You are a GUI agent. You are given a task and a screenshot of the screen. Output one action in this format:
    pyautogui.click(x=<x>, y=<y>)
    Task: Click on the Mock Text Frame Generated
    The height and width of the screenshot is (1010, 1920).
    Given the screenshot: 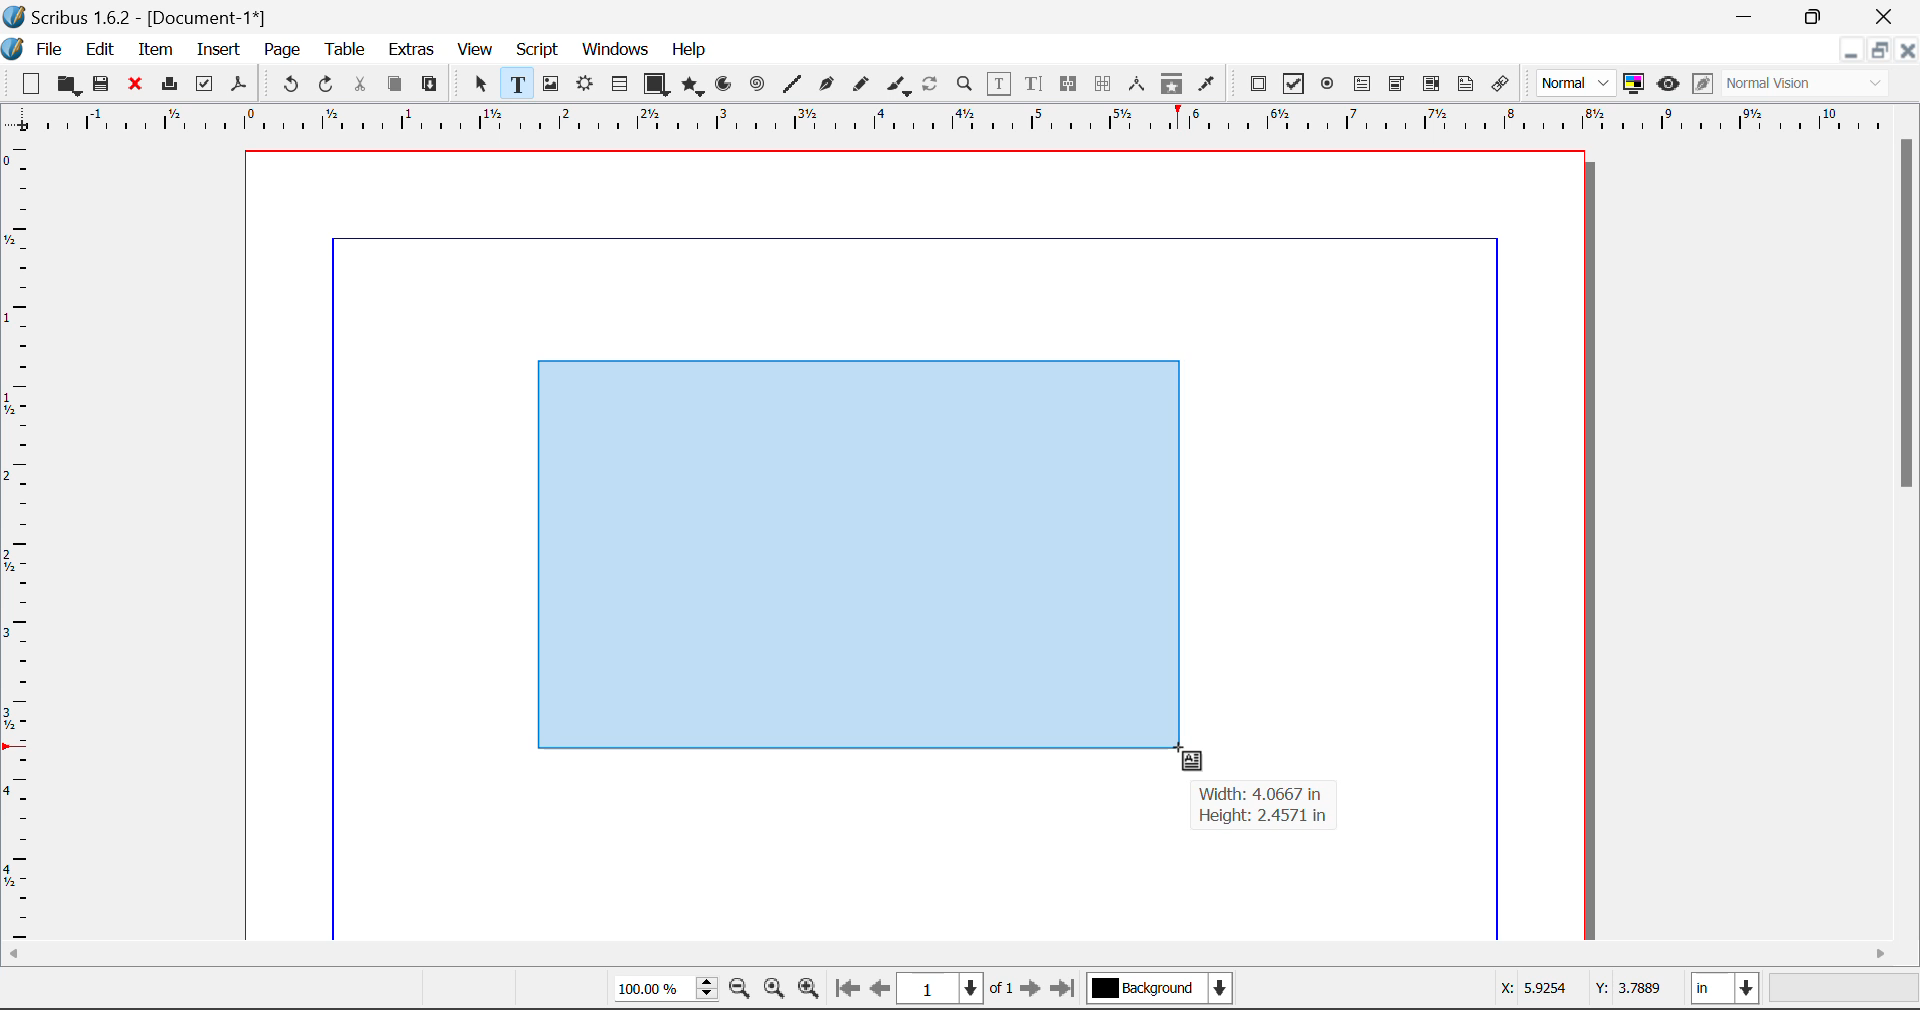 What is the action you would take?
    pyautogui.click(x=856, y=557)
    